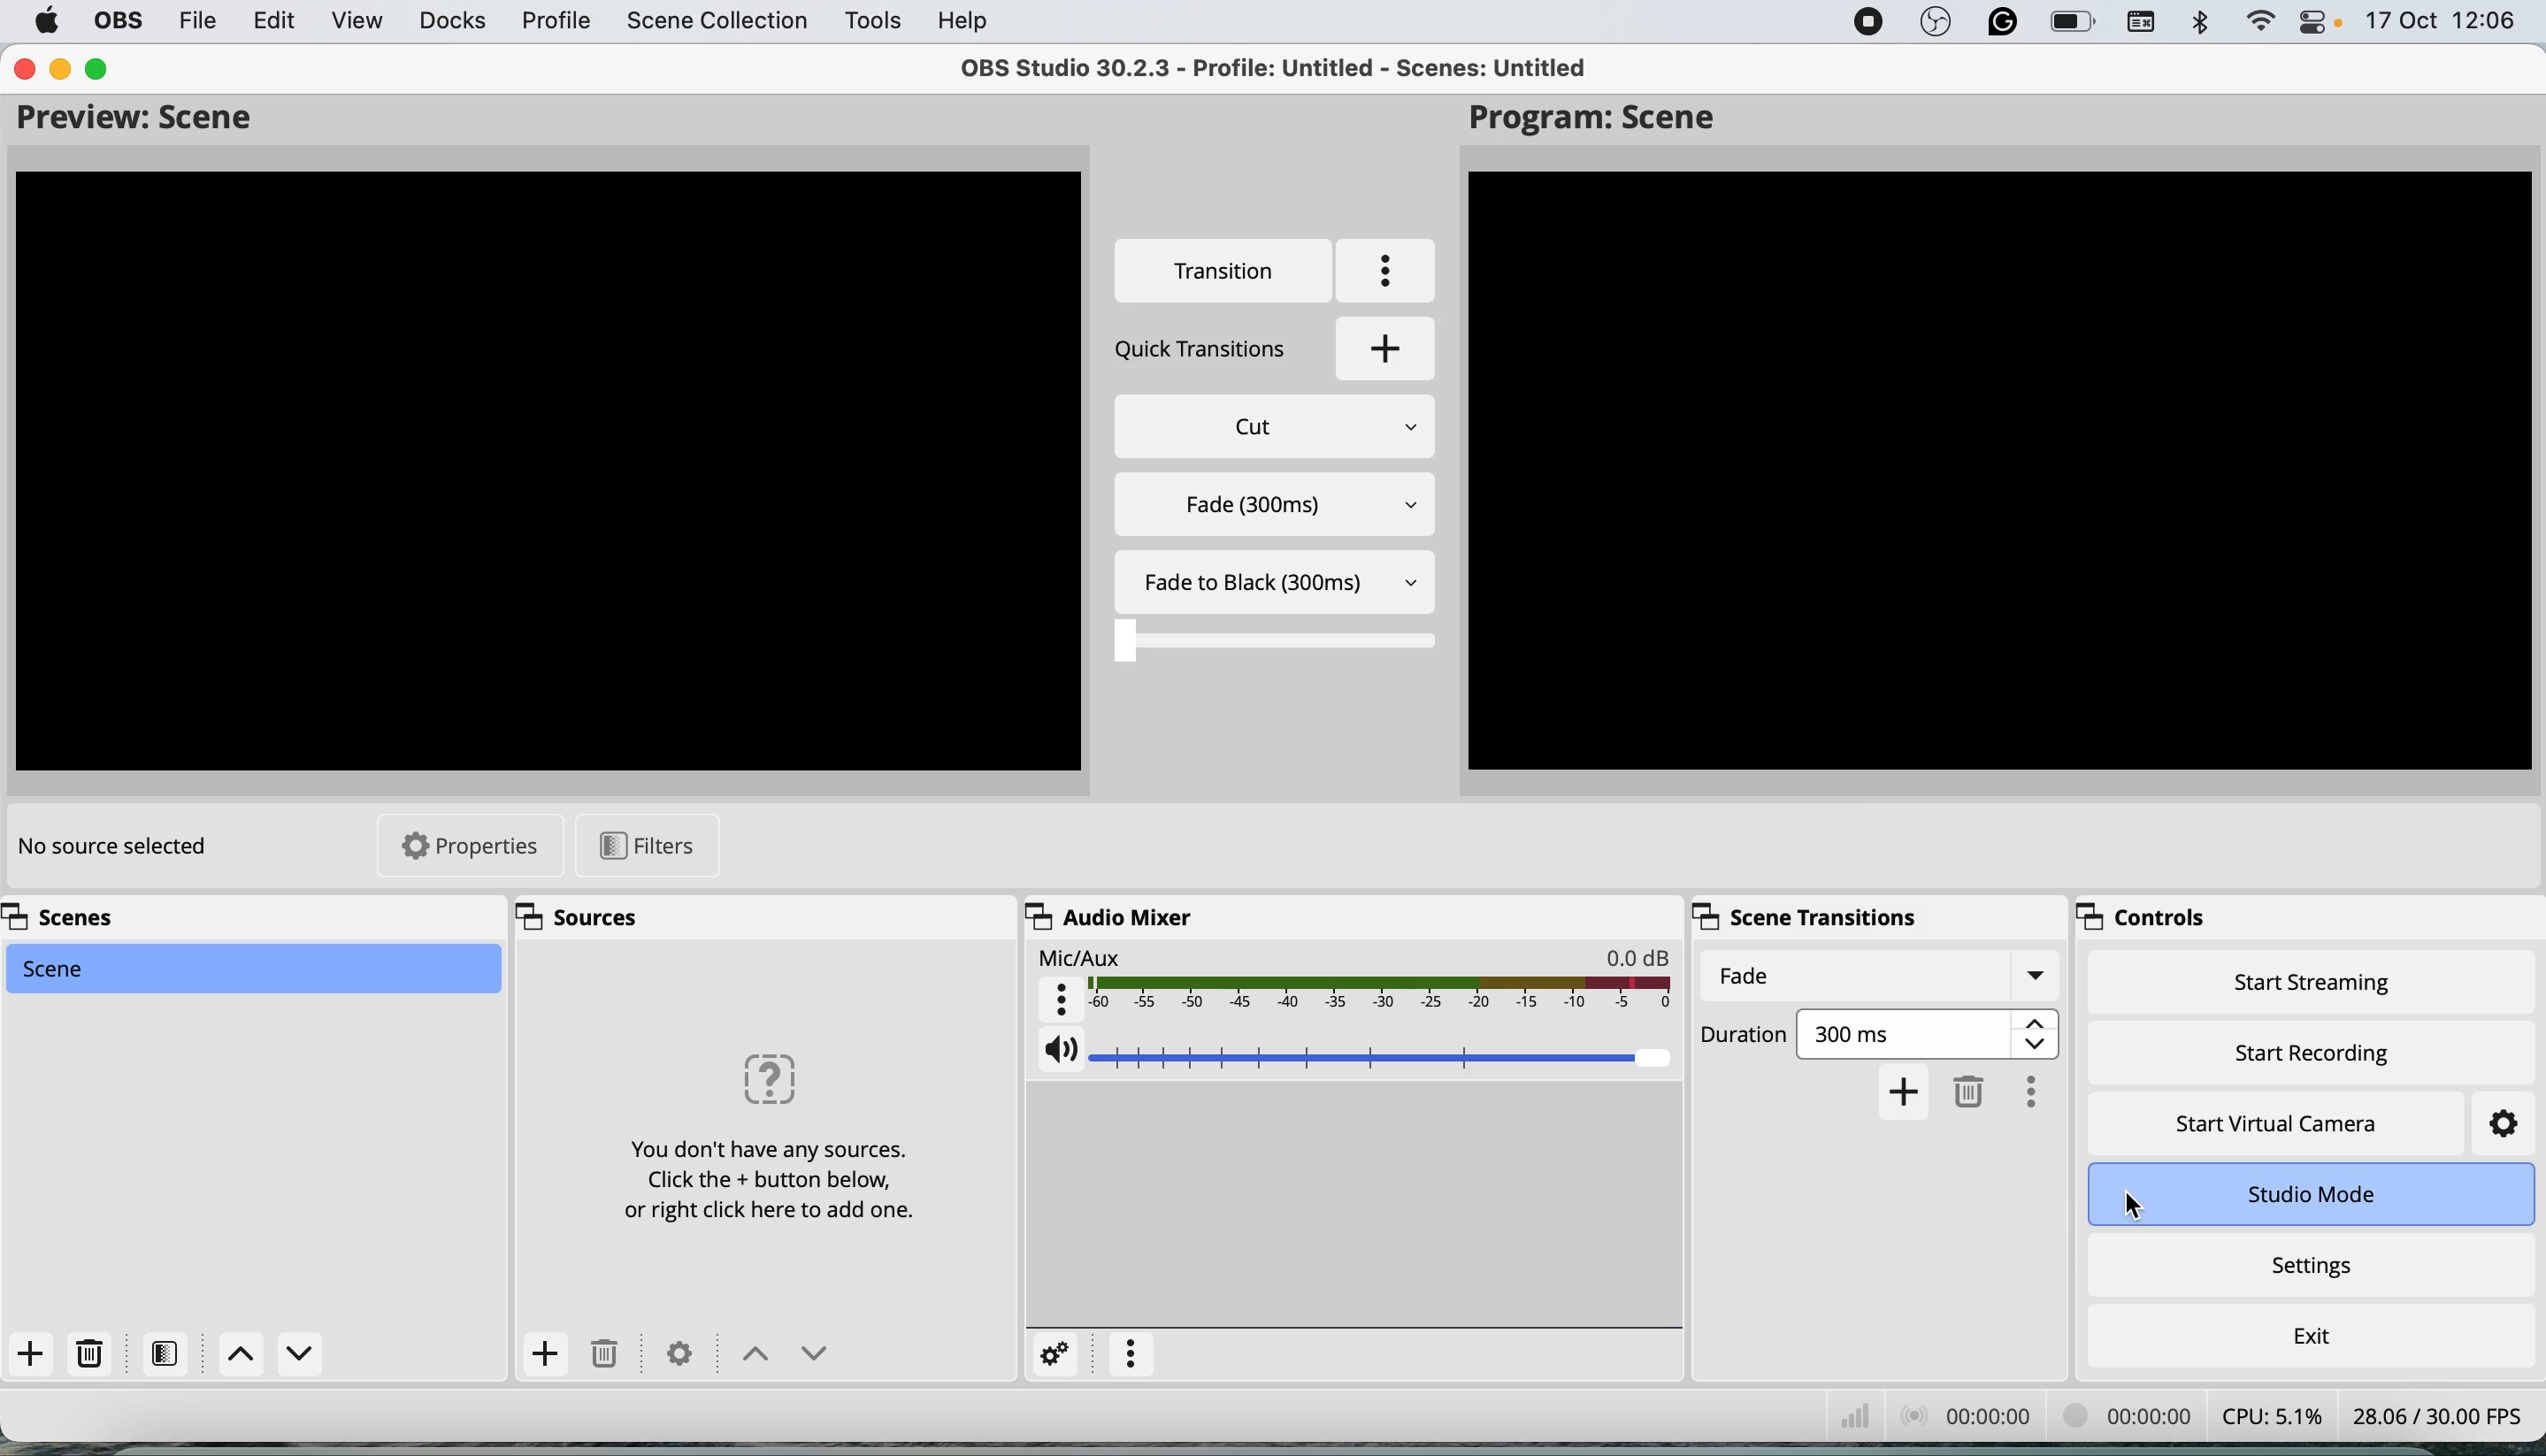 The image size is (2546, 1456). Describe the element at coordinates (126, 854) in the screenshot. I see `no source selected` at that location.